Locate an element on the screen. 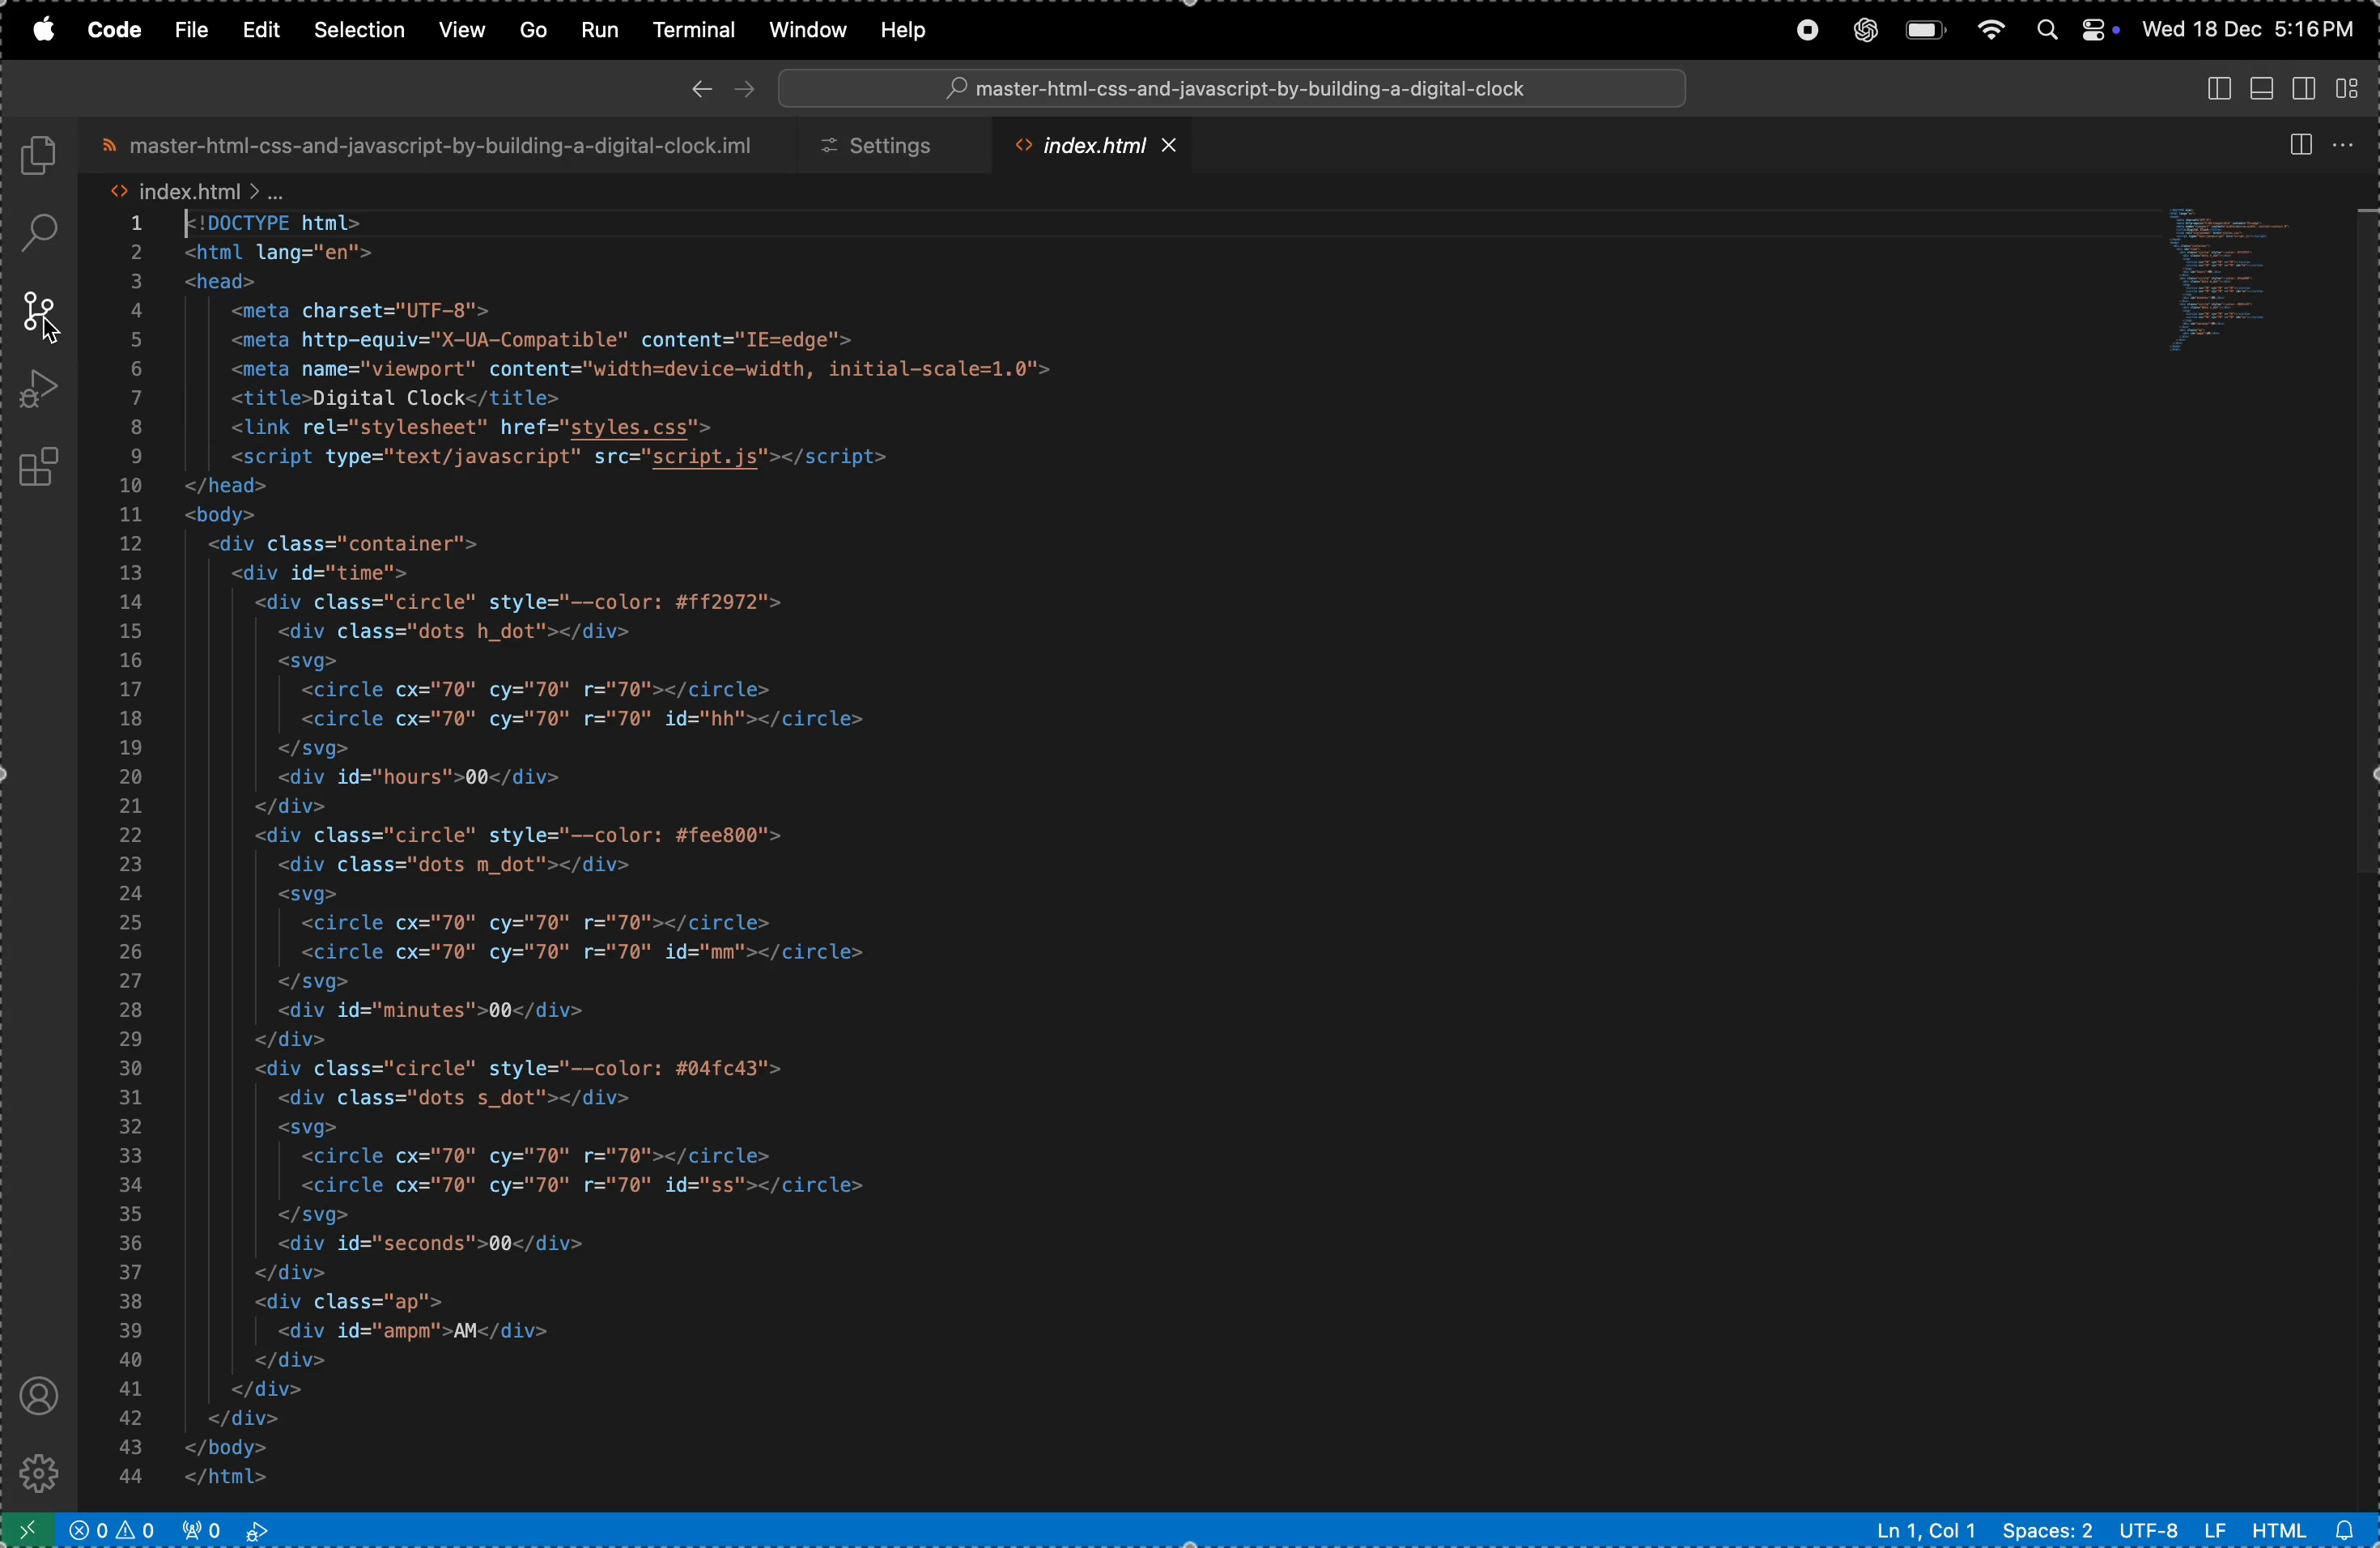 This screenshot has width=2380, height=1548. help is located at coordinates (917, 28).